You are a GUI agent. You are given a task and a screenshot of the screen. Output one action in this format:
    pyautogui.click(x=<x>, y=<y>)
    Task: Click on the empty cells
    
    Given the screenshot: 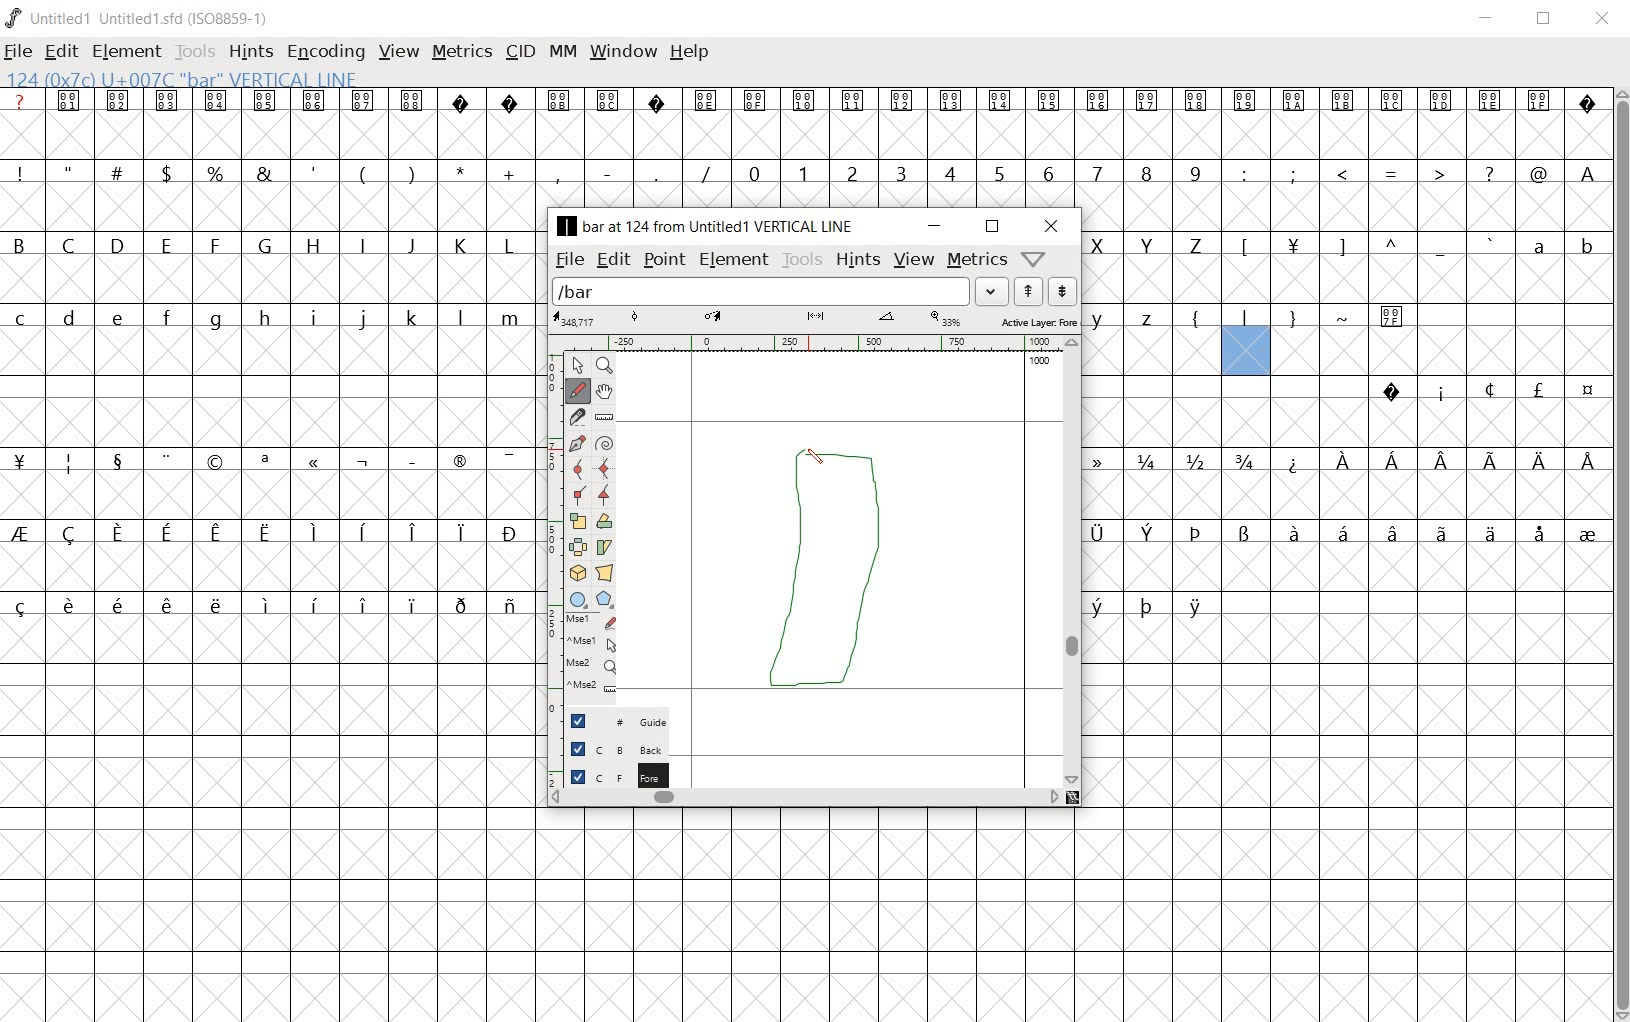 What is the action you would take?
    pyautogui.click(x=273, y=493)
    